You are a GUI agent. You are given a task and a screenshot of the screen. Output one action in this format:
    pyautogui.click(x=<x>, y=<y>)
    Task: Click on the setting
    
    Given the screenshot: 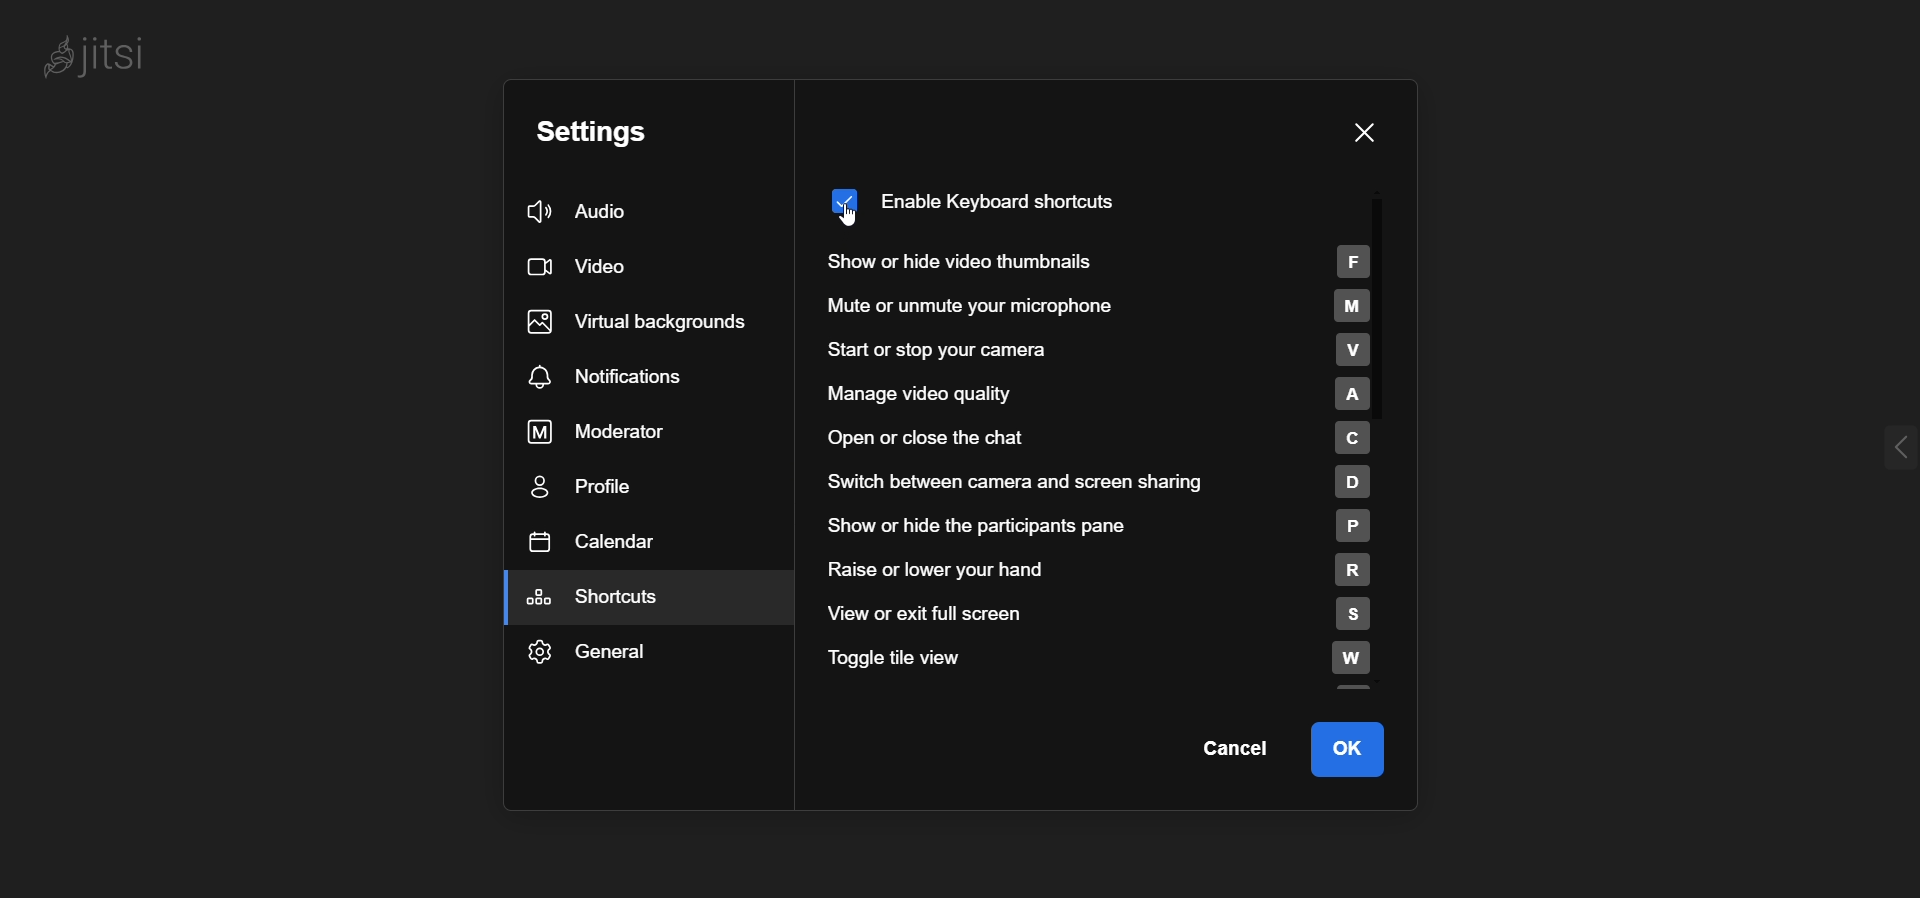 What is the action you would take?
    pyautogui.click(x=599, y=131)
    